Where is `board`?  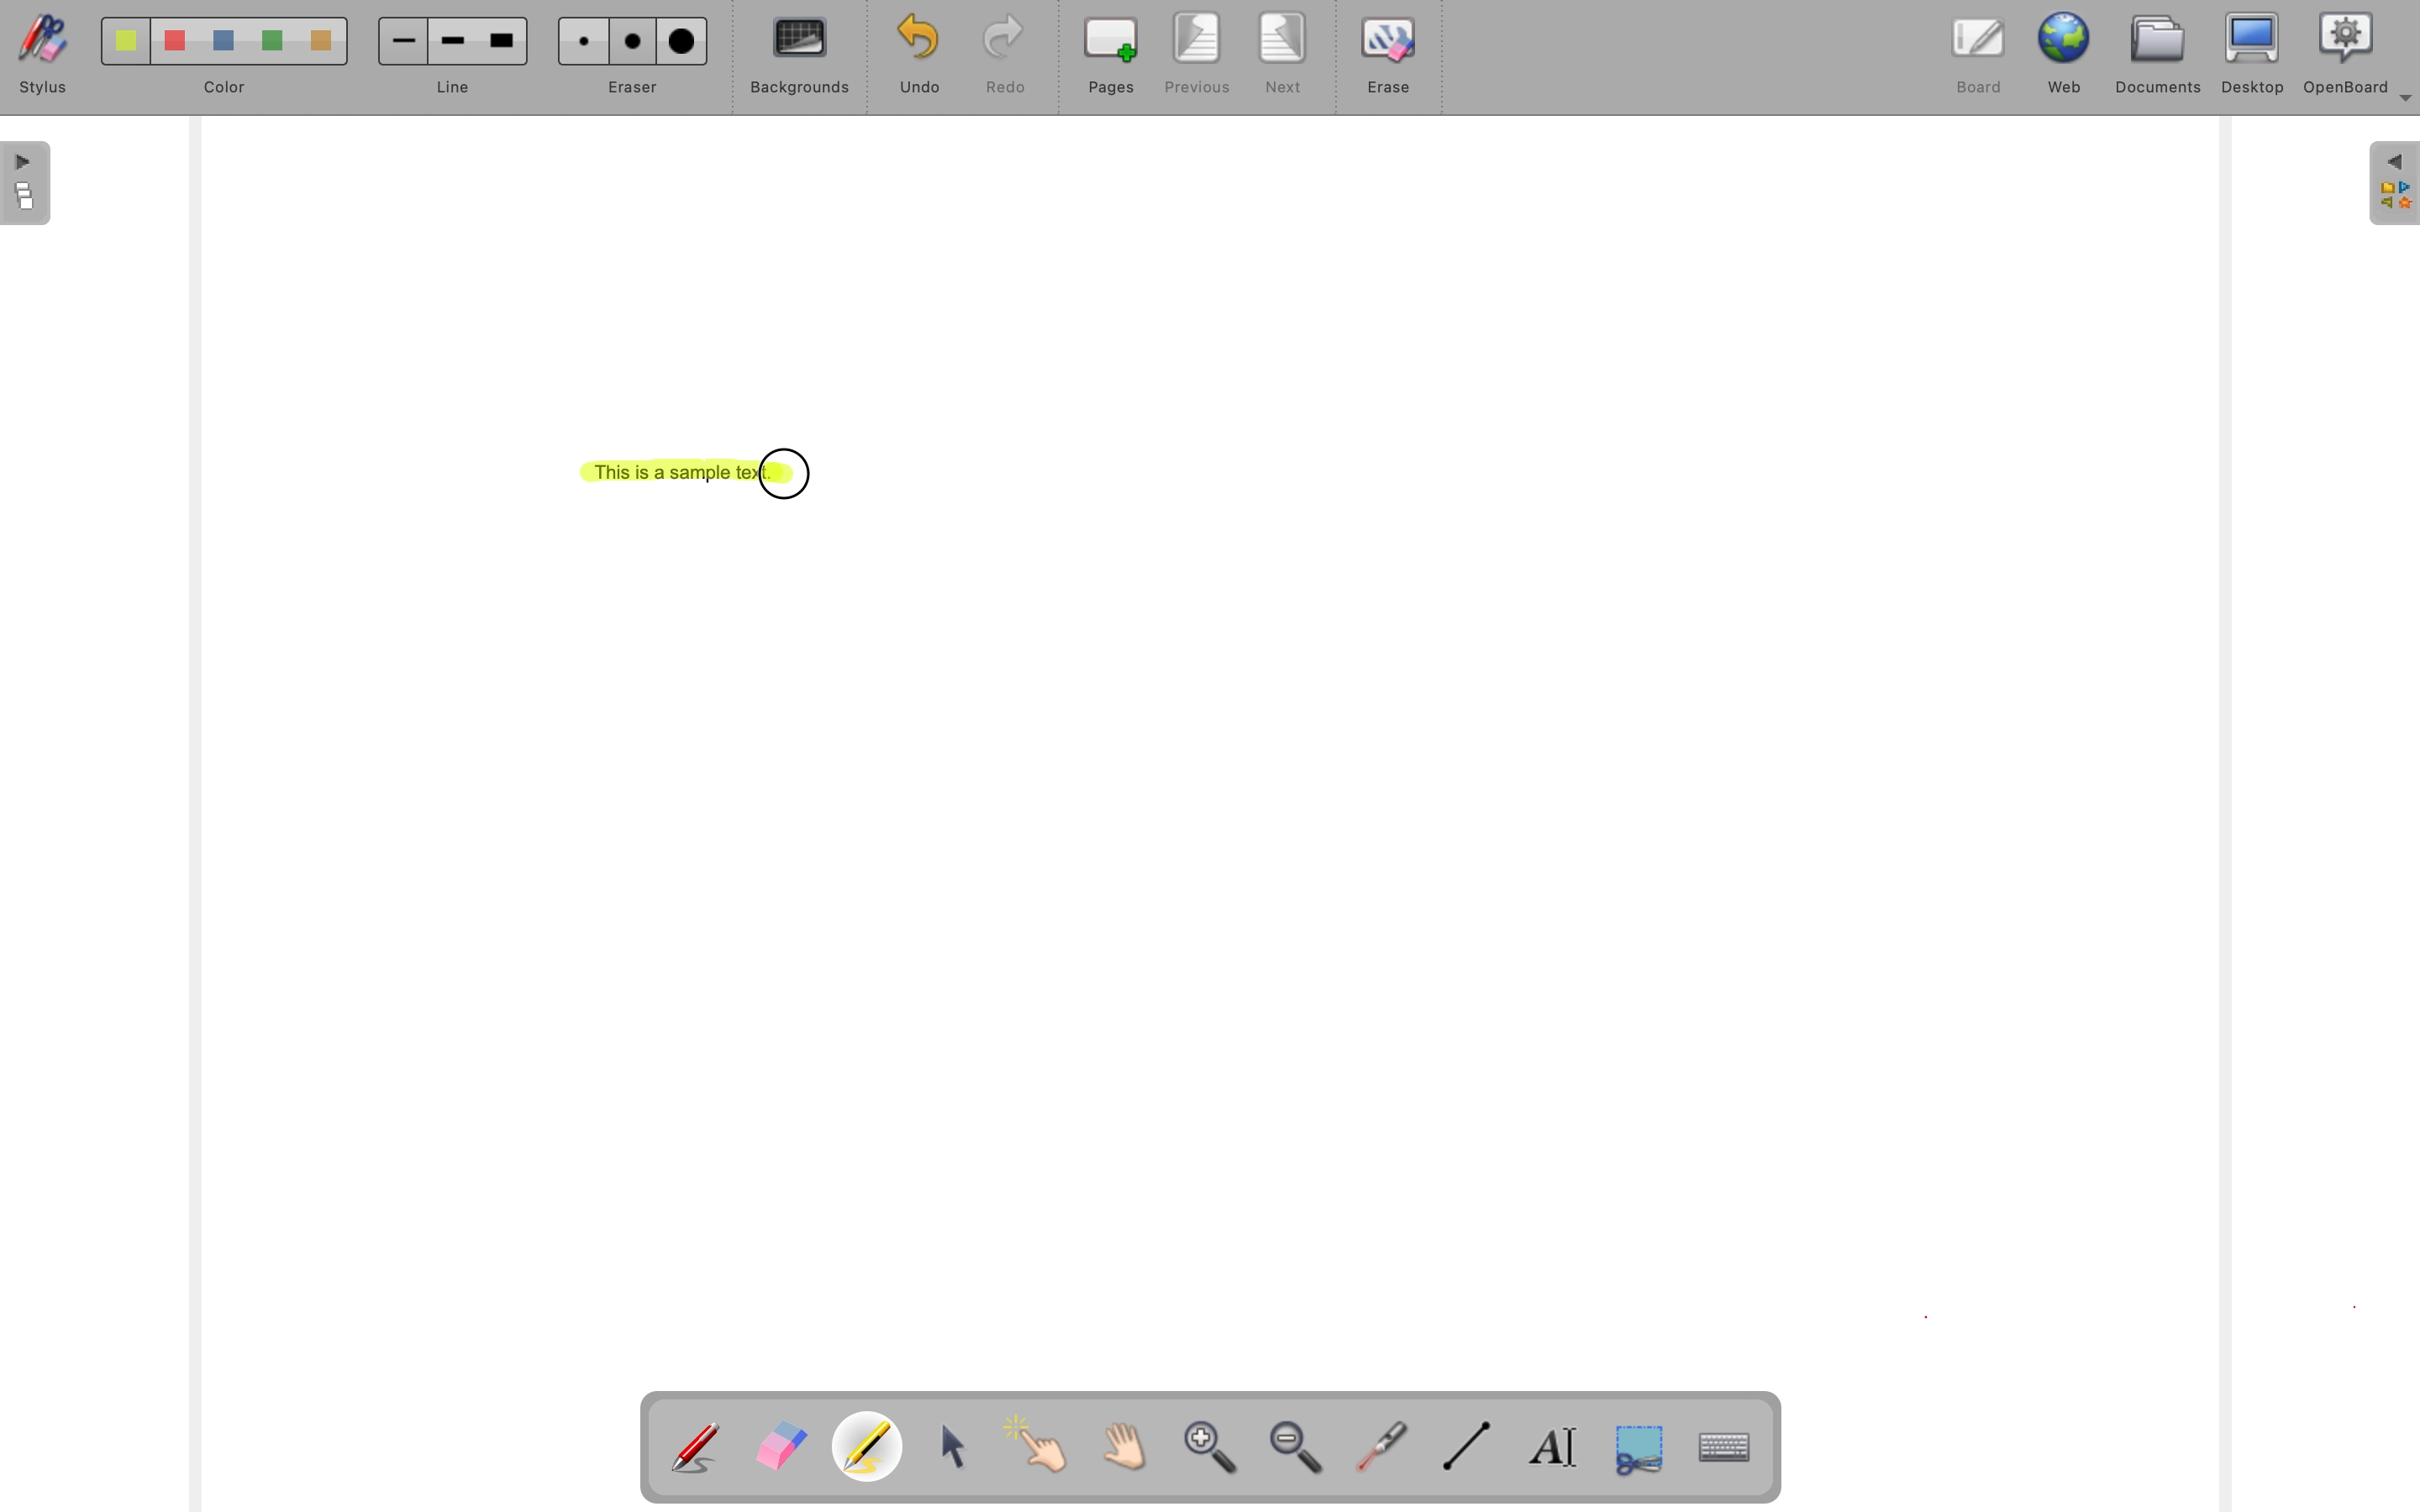 board is located at coordinates (1978, 56).